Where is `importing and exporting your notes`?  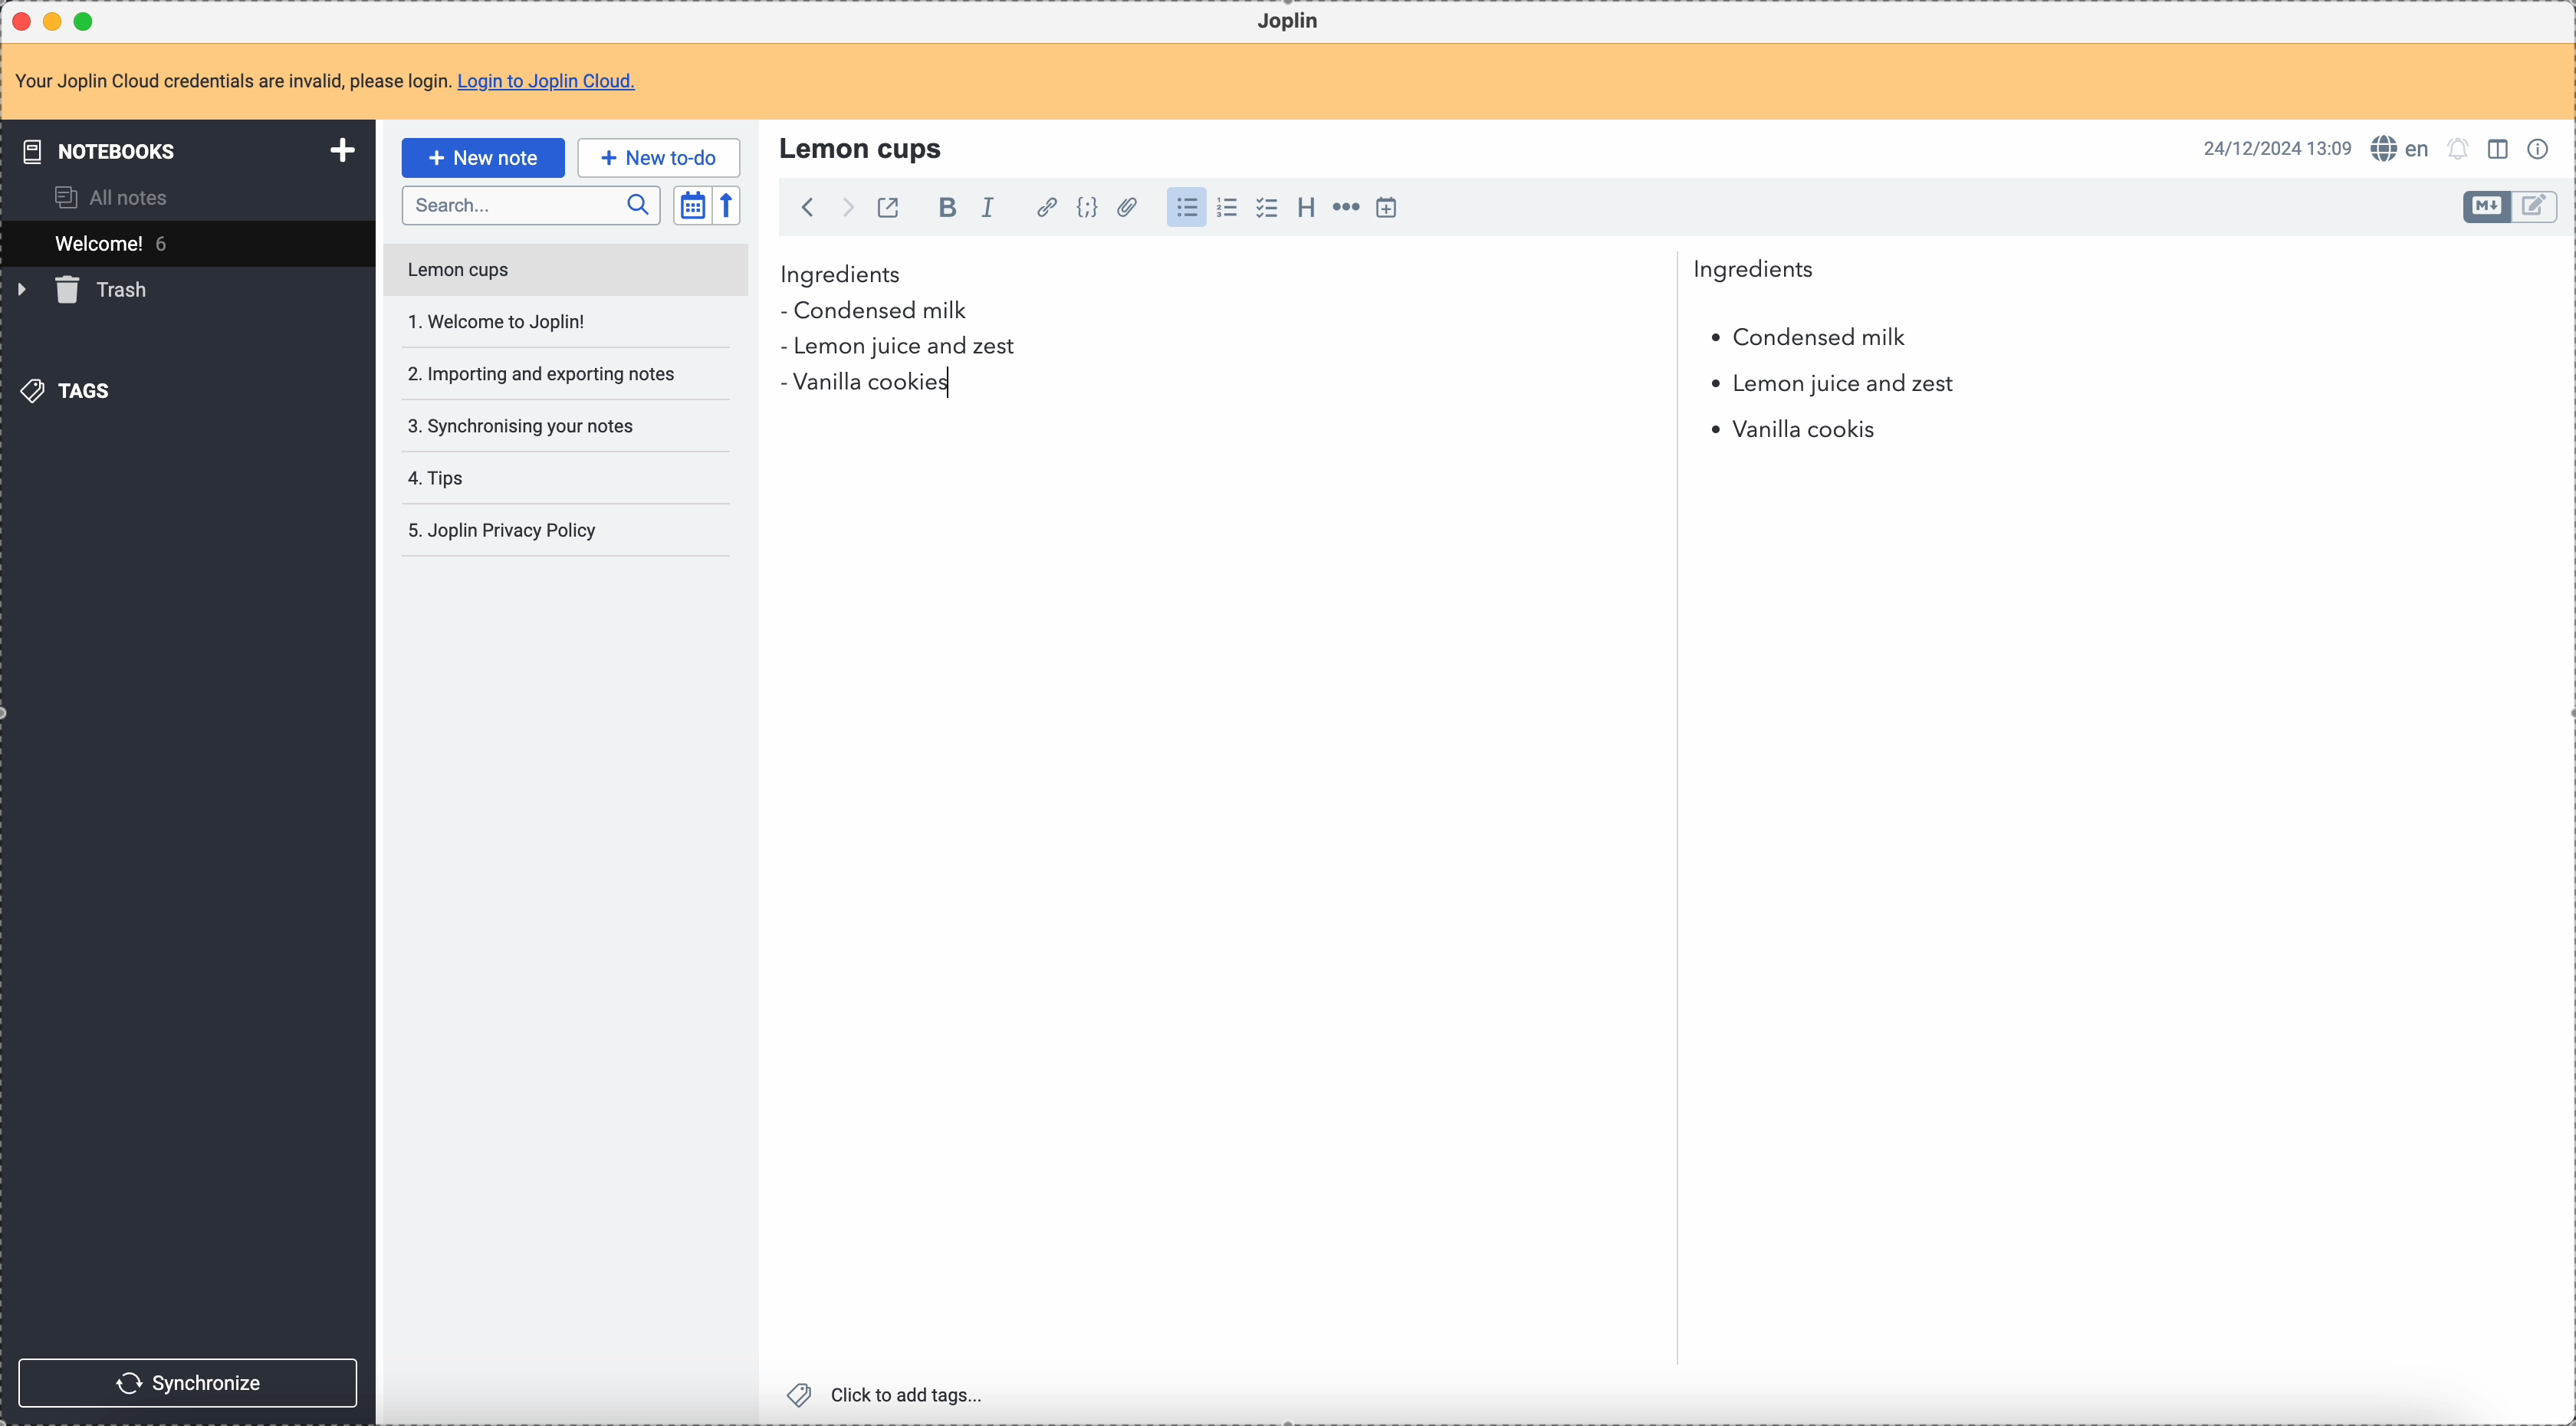 importing and exporting your notes is located at coordinates (544, 374).